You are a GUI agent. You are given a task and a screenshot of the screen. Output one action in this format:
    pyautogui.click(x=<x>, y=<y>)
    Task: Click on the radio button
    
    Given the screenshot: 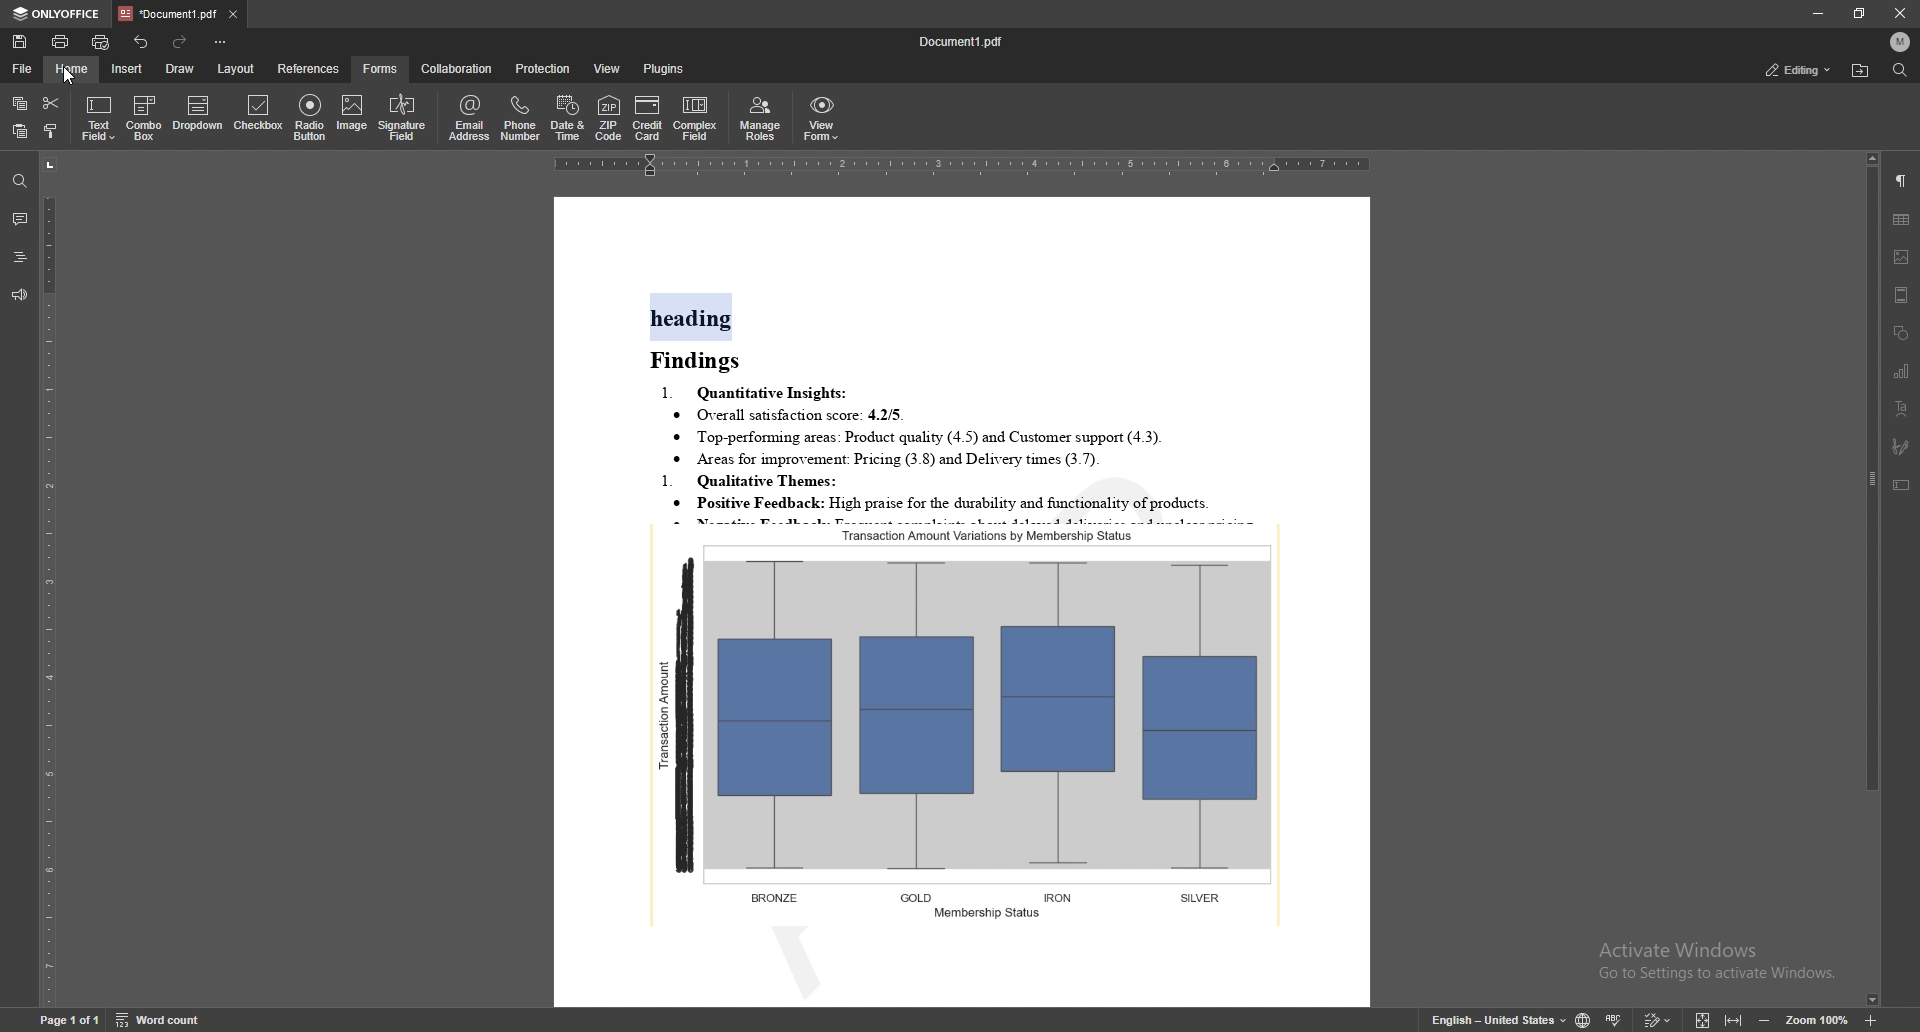 What is the action you would take?
    pyautogui.click(x=309, y=119)
    